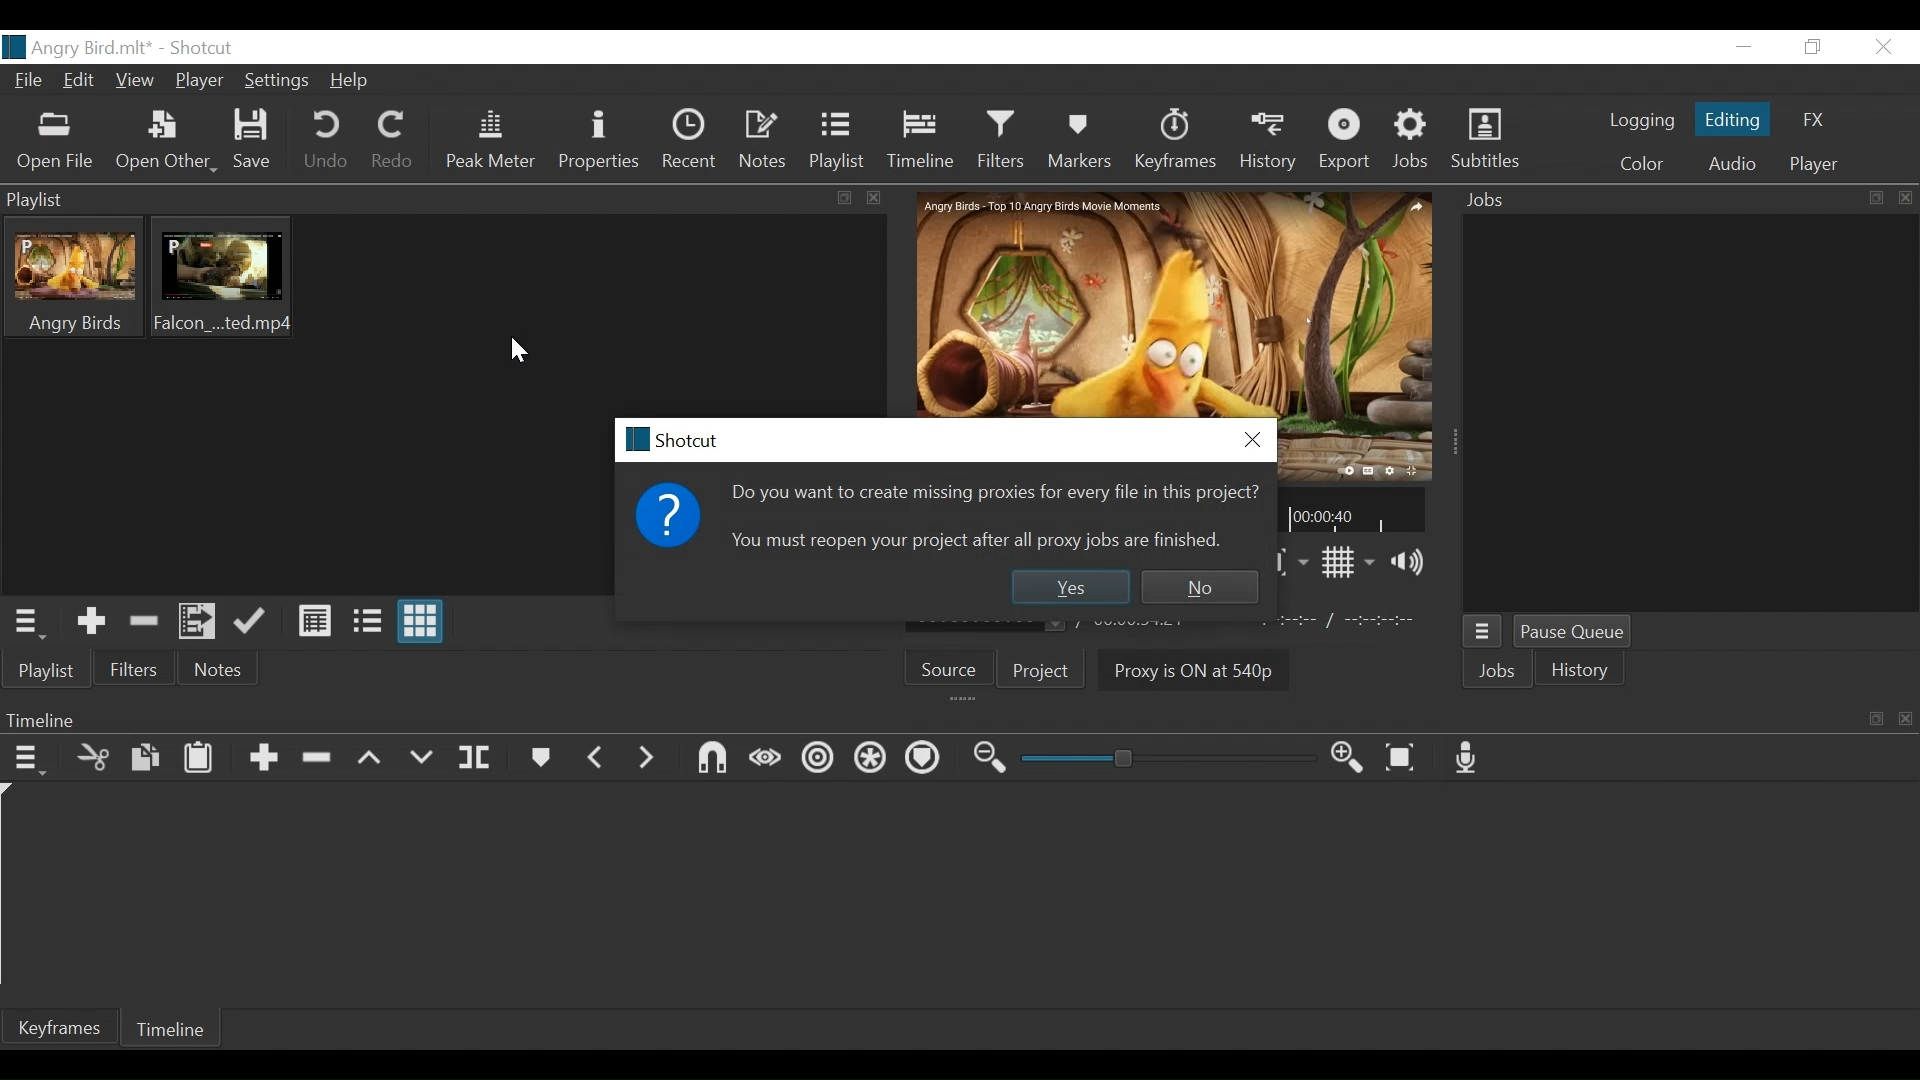  What do you see at coordinates (866, 758) in the screenshot?
I see `Ripple all tracks` at bounding box center [866, 758].